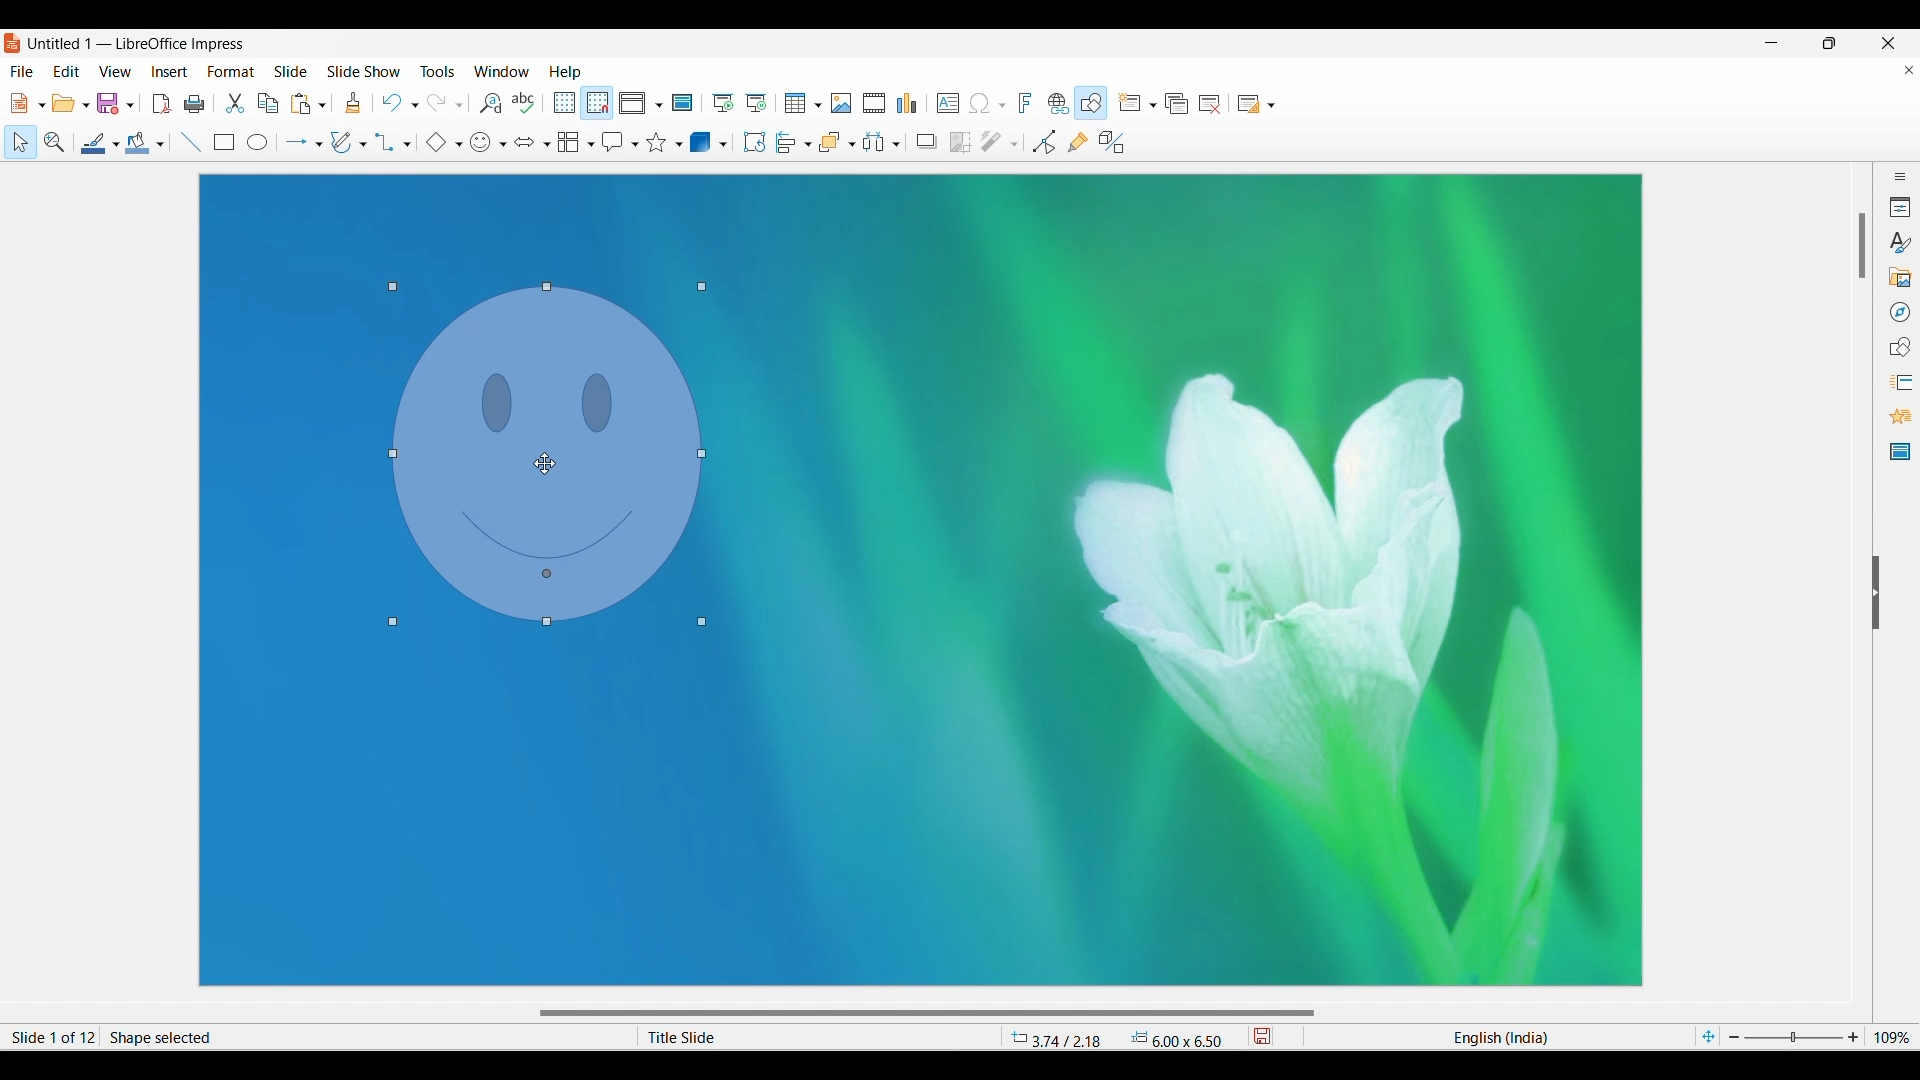 This screenshot has width=1920, height=1080. I want to click on 6.00 x 6.50, so click(1177, 1038).